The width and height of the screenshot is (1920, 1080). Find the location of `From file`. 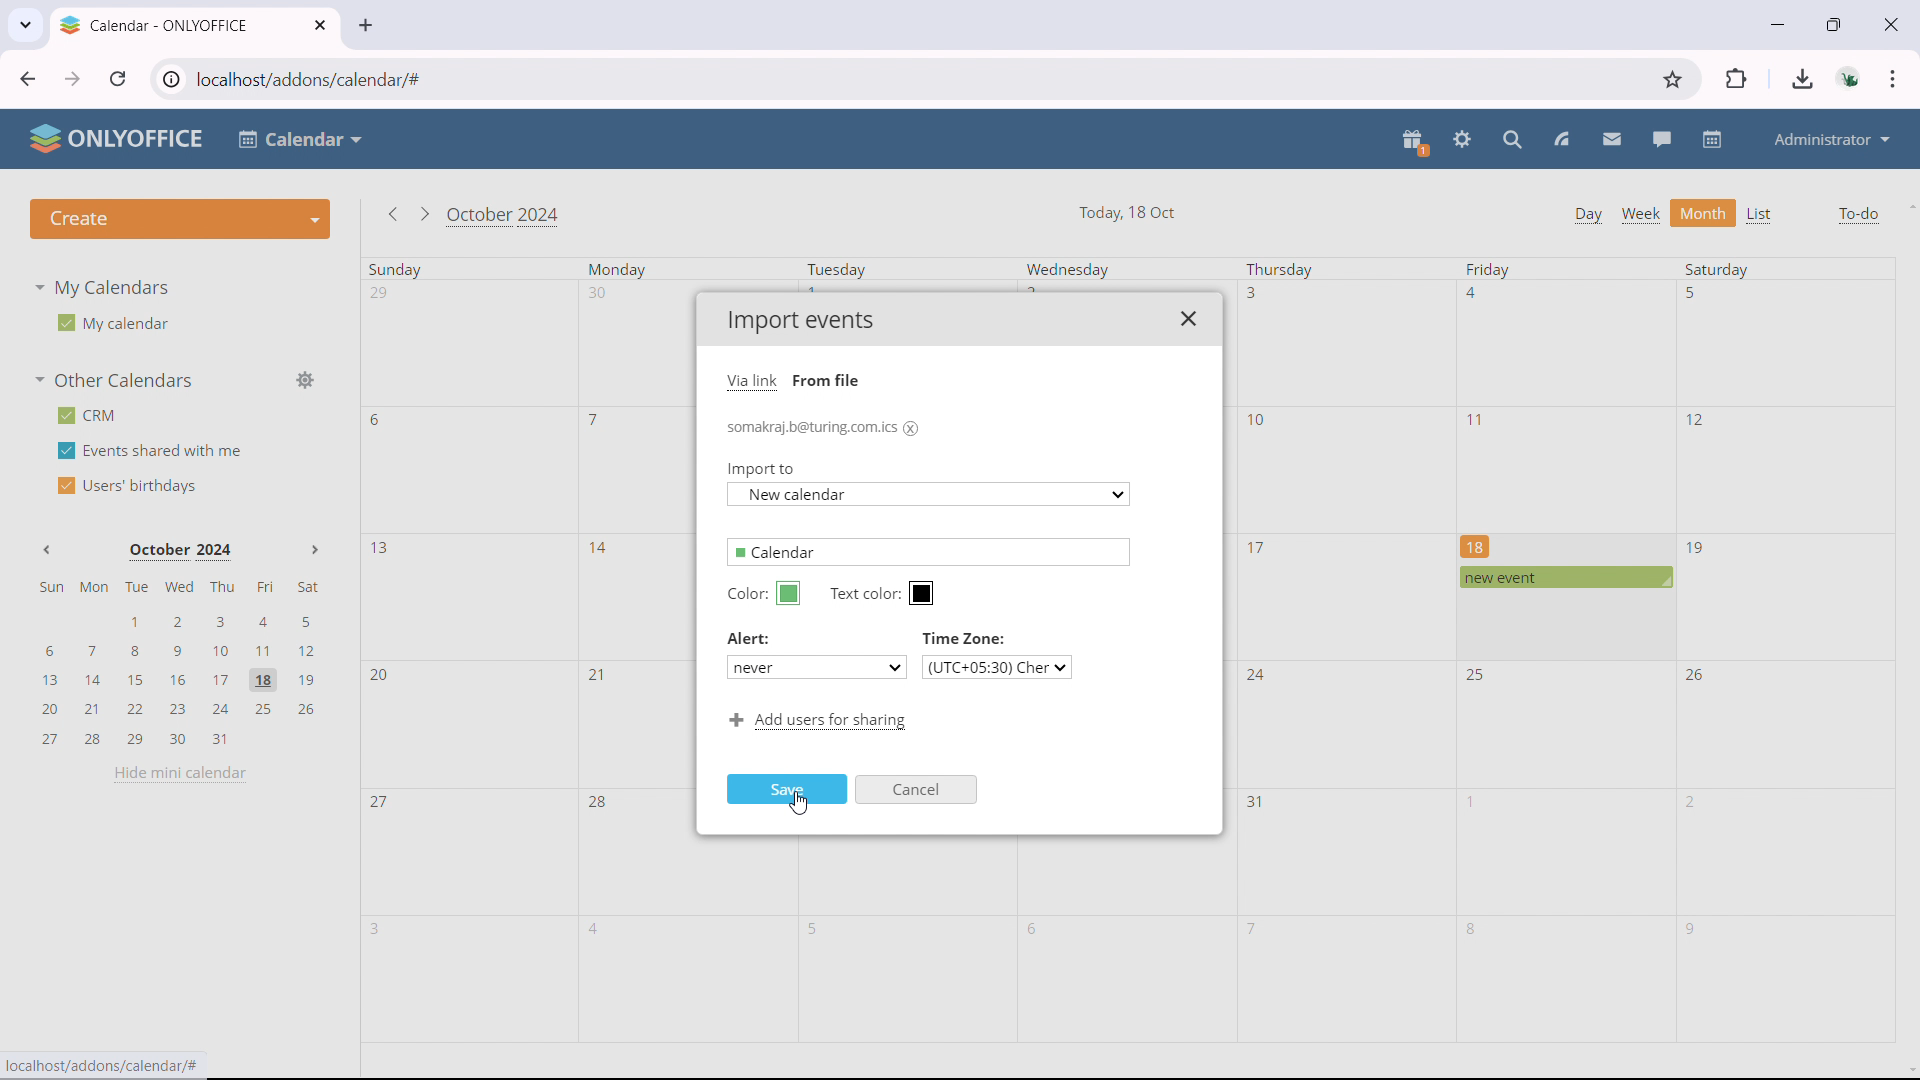

From file is located at coordinates (831, 382).